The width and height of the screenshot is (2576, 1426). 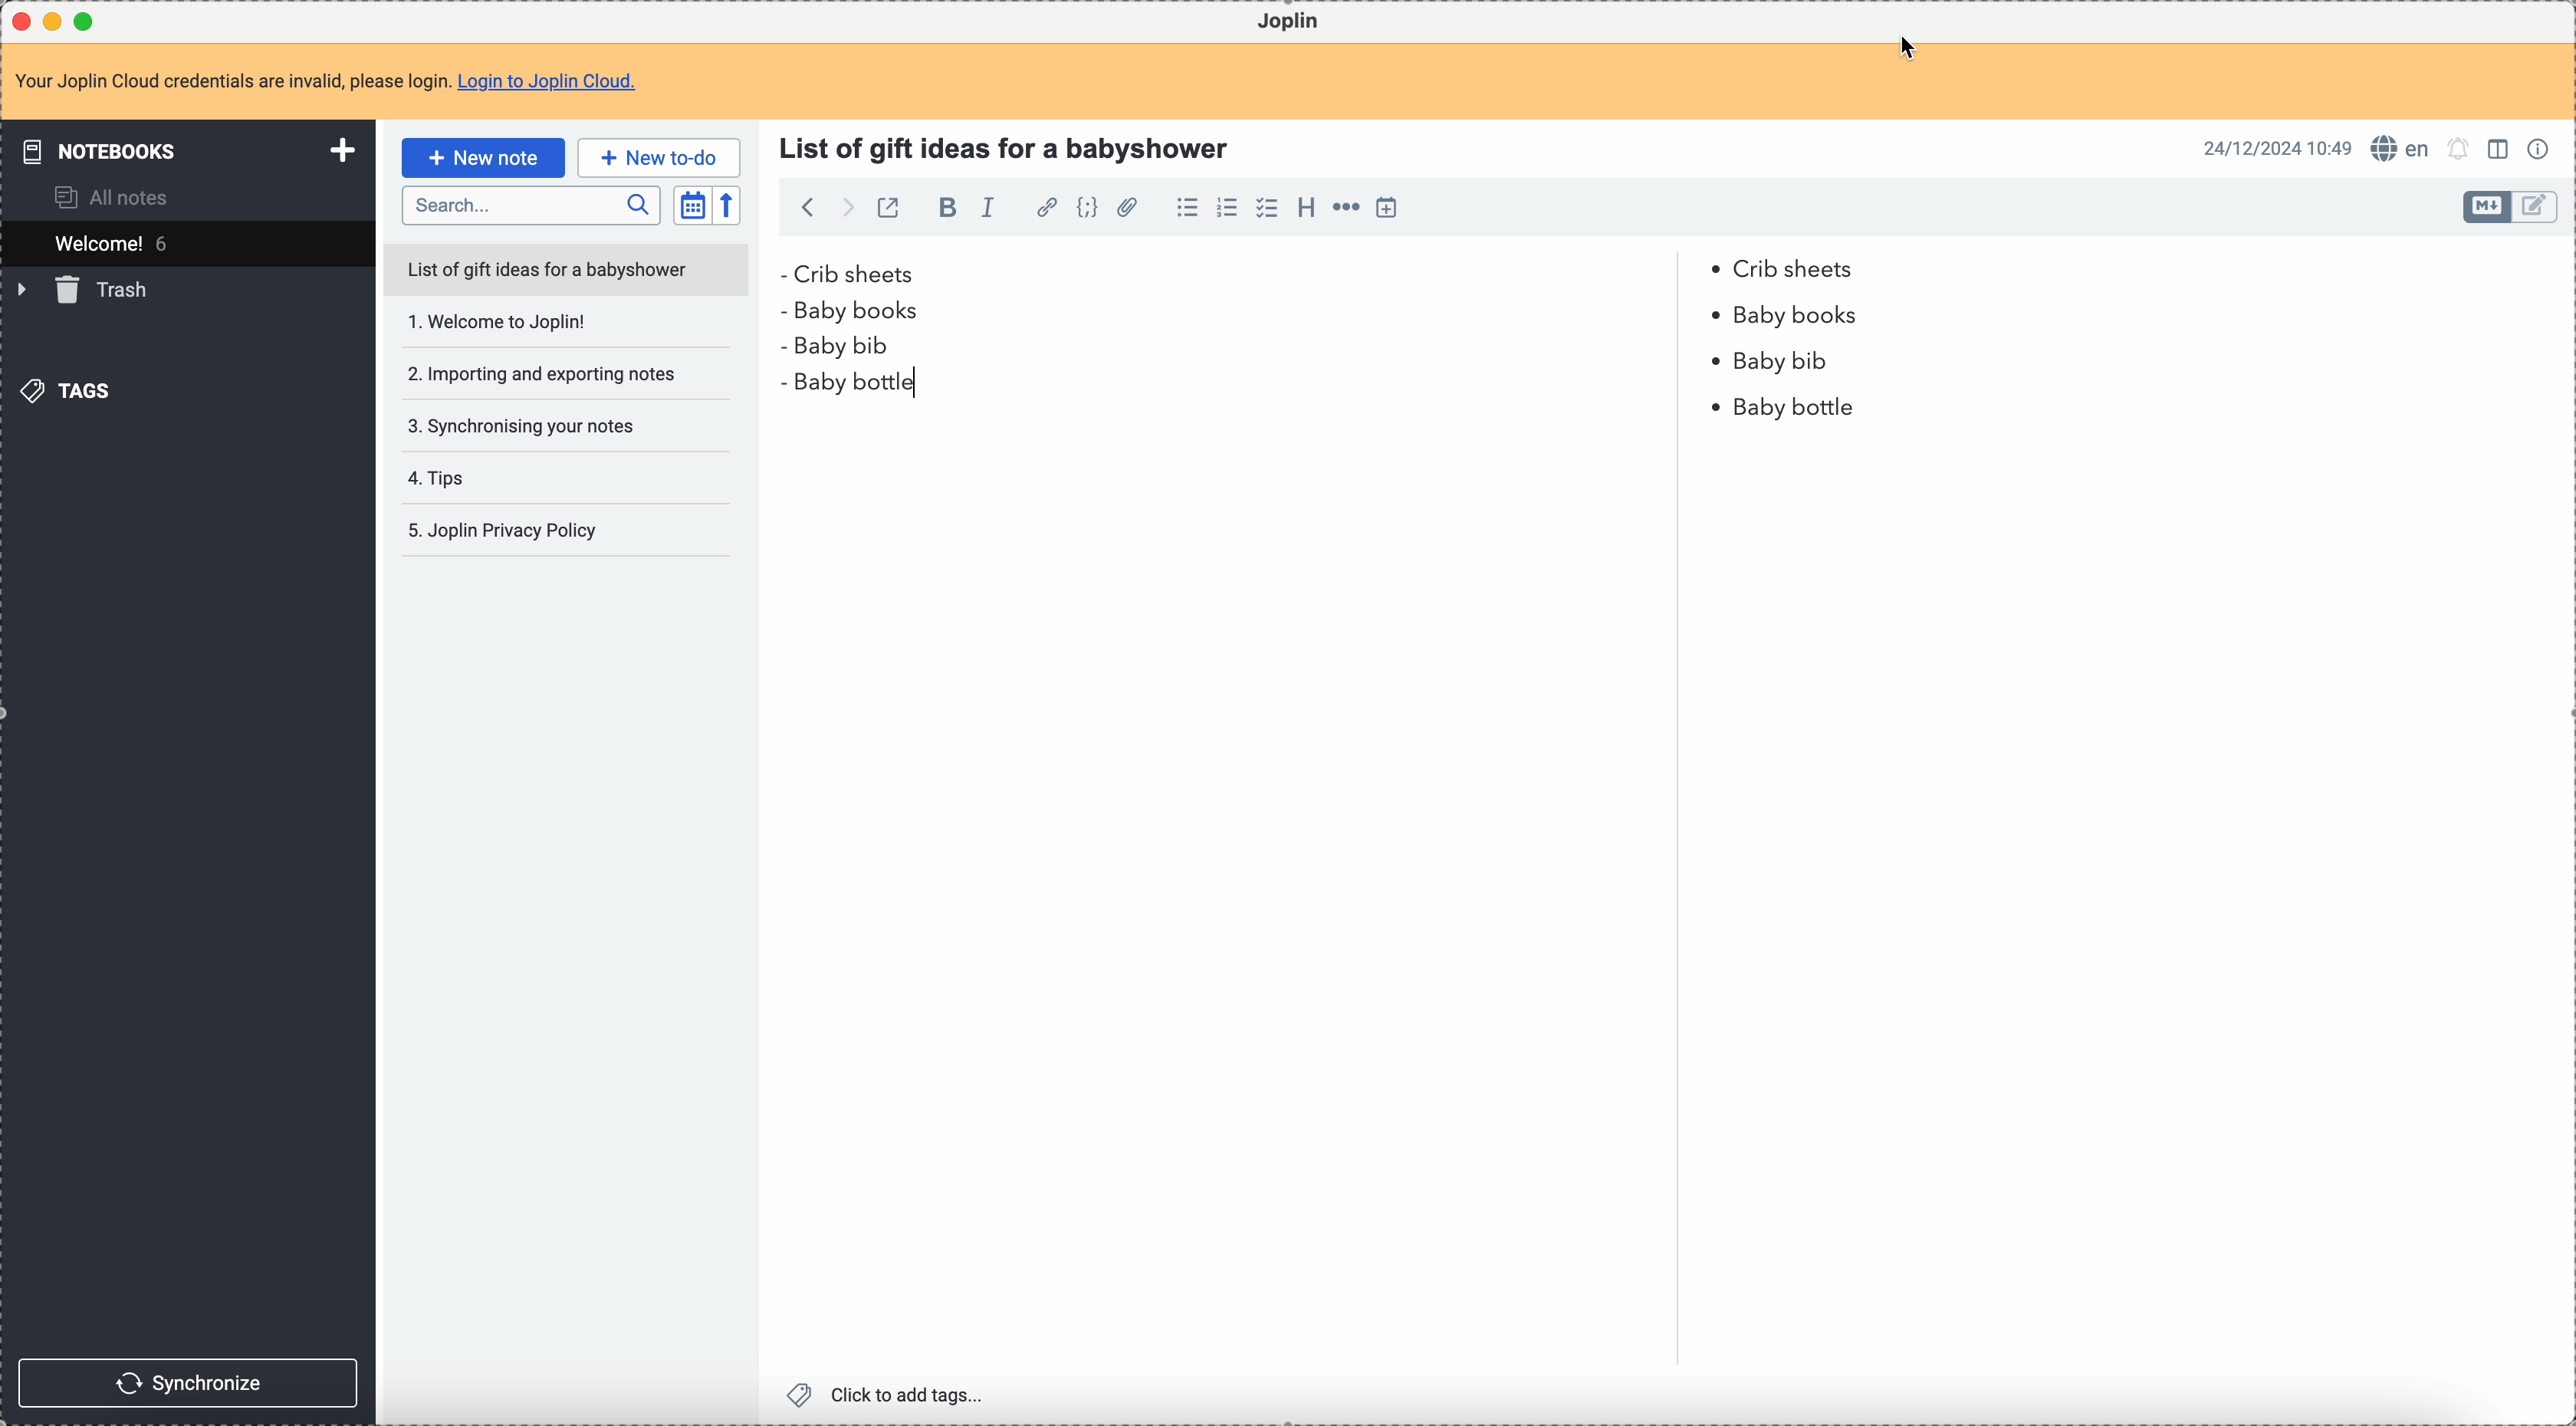 I want to click on baby bottle, so click(x=1786, y=405).